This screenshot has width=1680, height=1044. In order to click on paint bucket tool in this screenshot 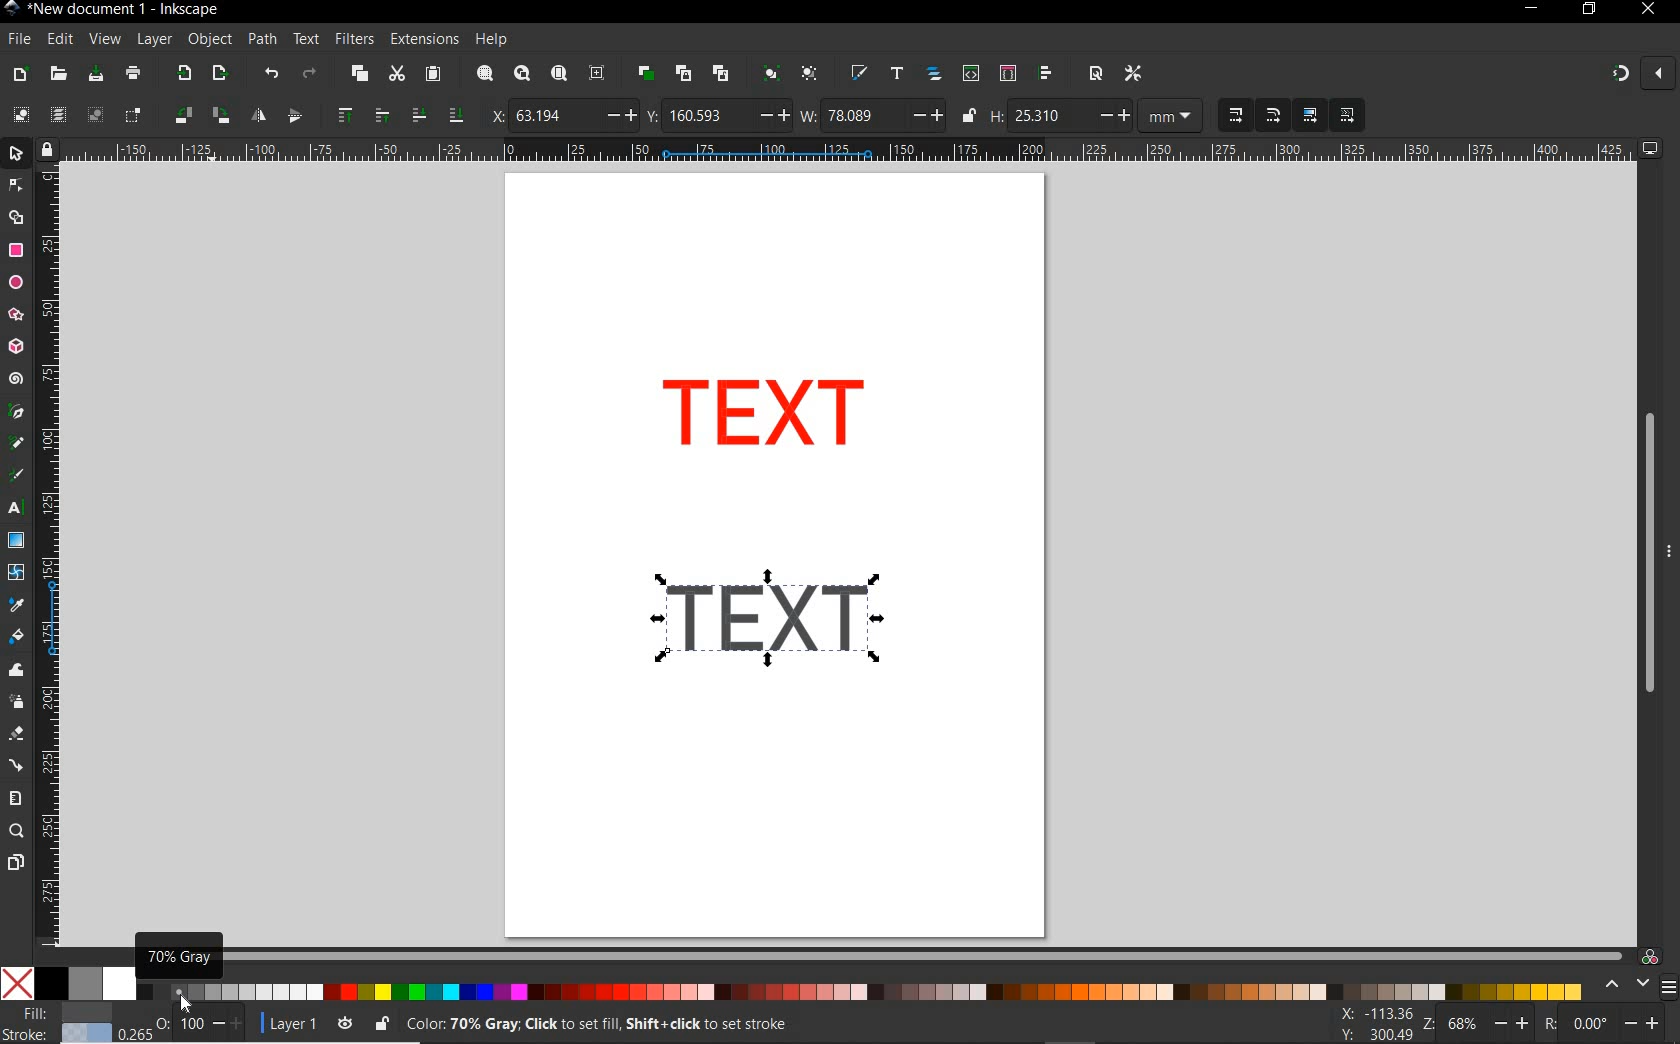, I will do `click(17, 637)`.